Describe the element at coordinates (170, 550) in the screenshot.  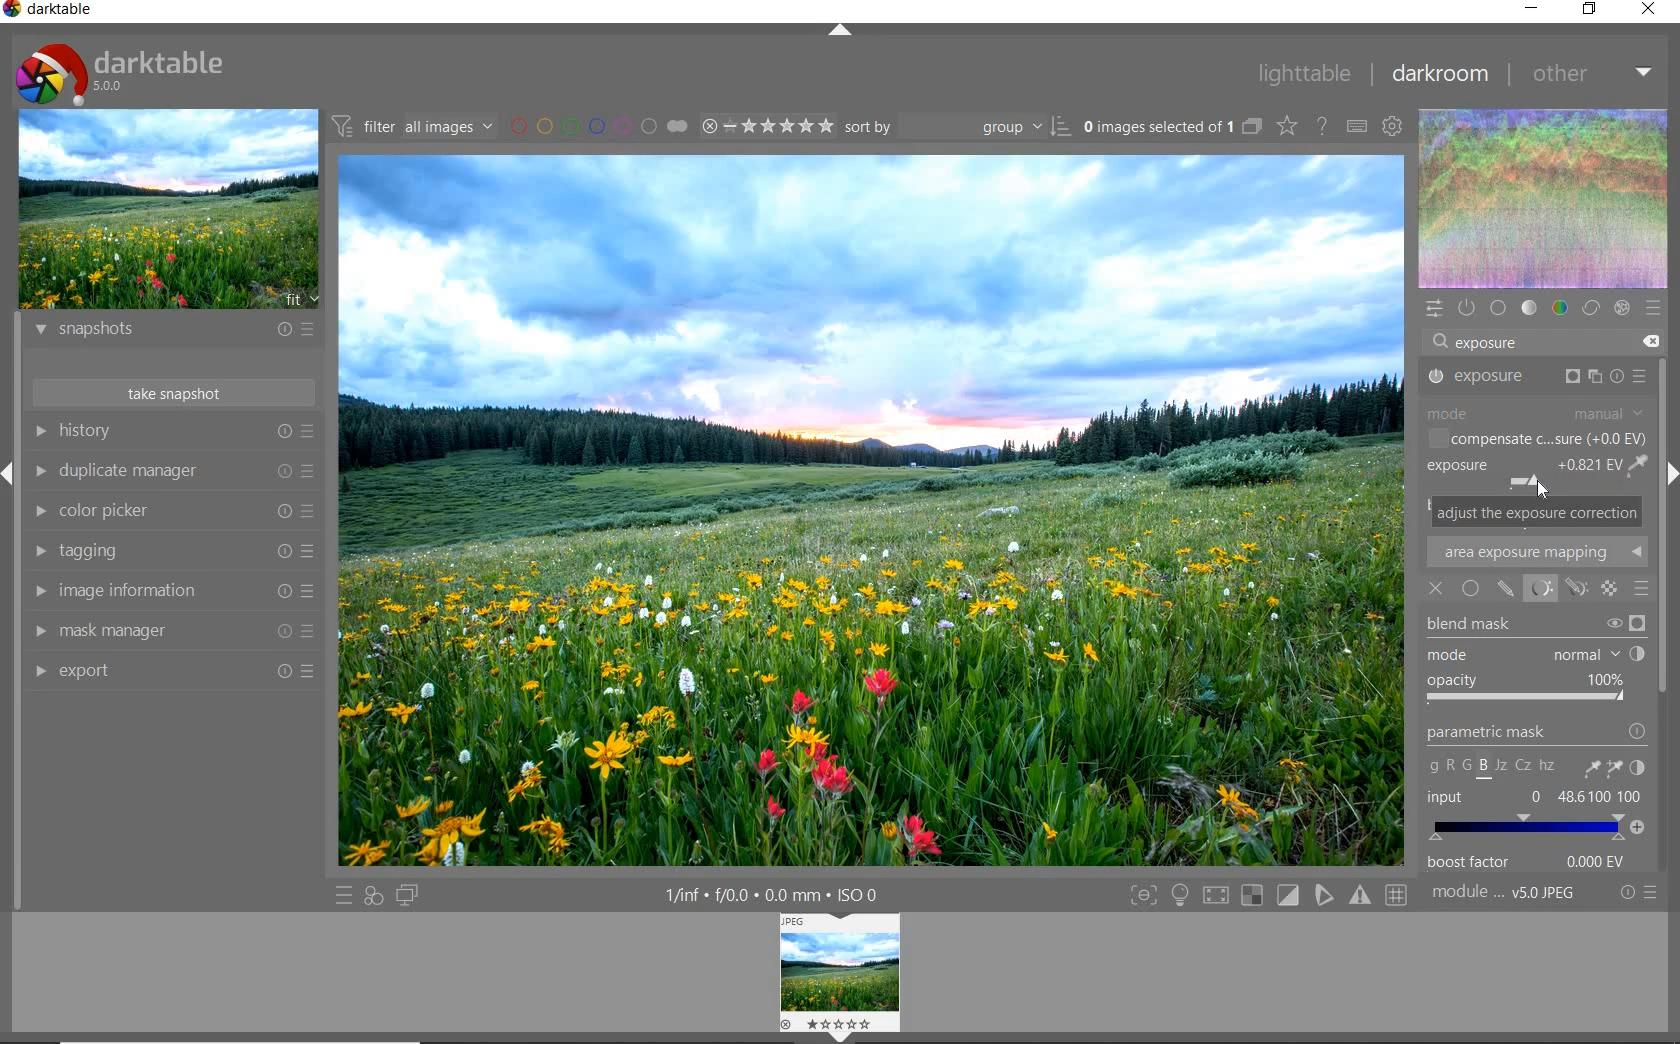
I see `tagging` at that location.